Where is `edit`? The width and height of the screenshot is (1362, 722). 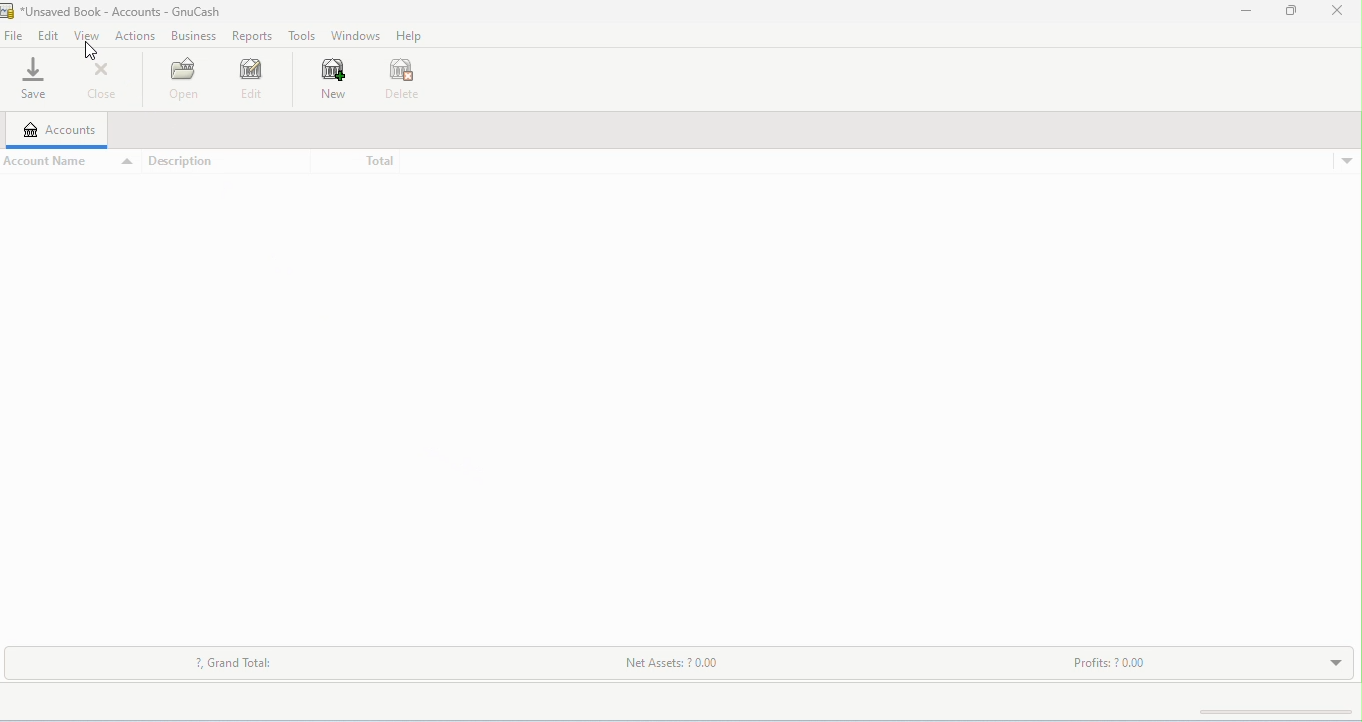
edit is located at coordinates (255, 78).